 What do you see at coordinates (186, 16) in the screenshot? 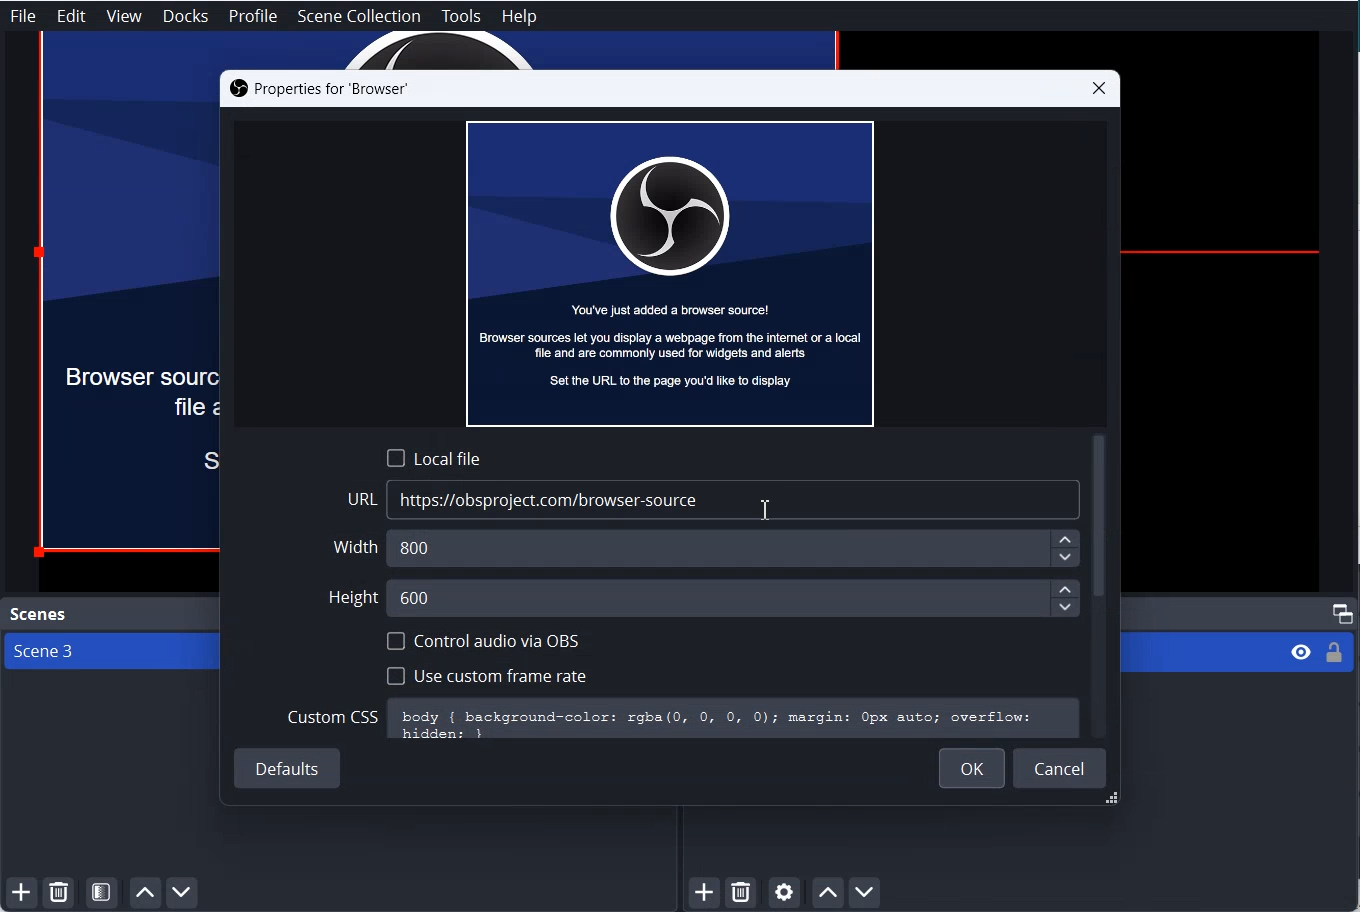
I see `Docks` at bounding box center [186, 16].